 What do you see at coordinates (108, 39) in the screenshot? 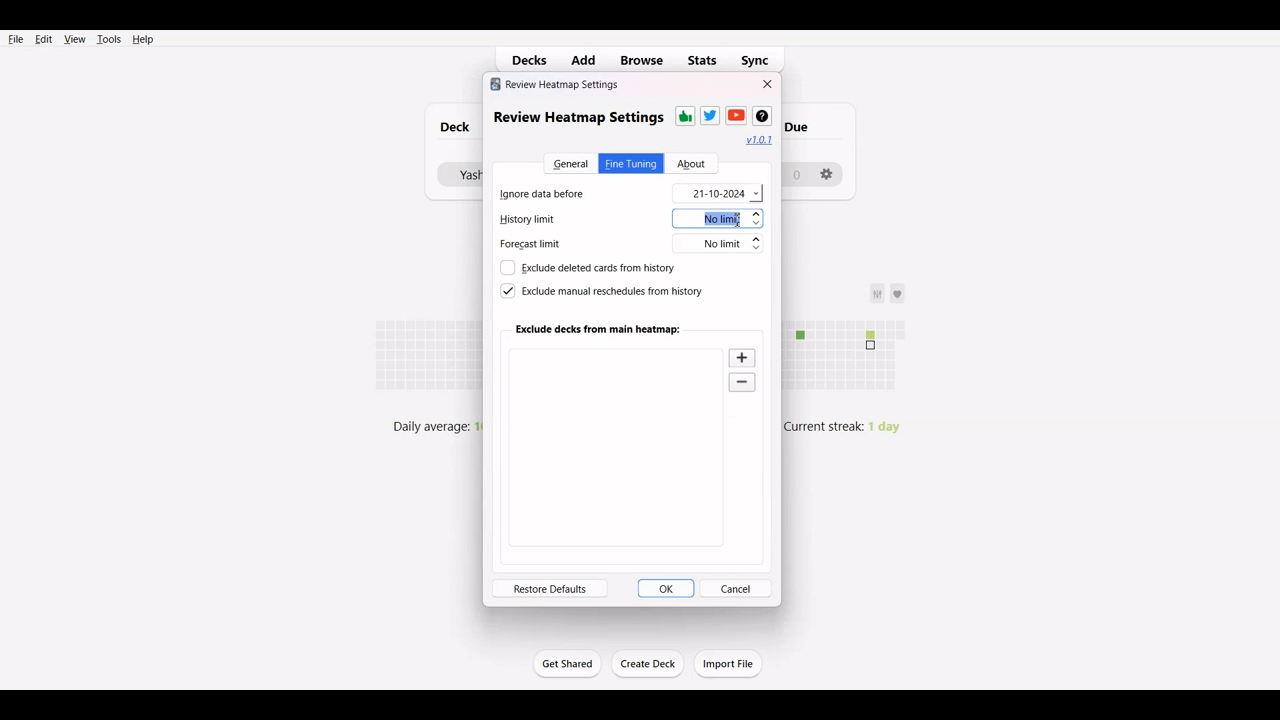
I see `Tools` at bounding box center [108, 39].